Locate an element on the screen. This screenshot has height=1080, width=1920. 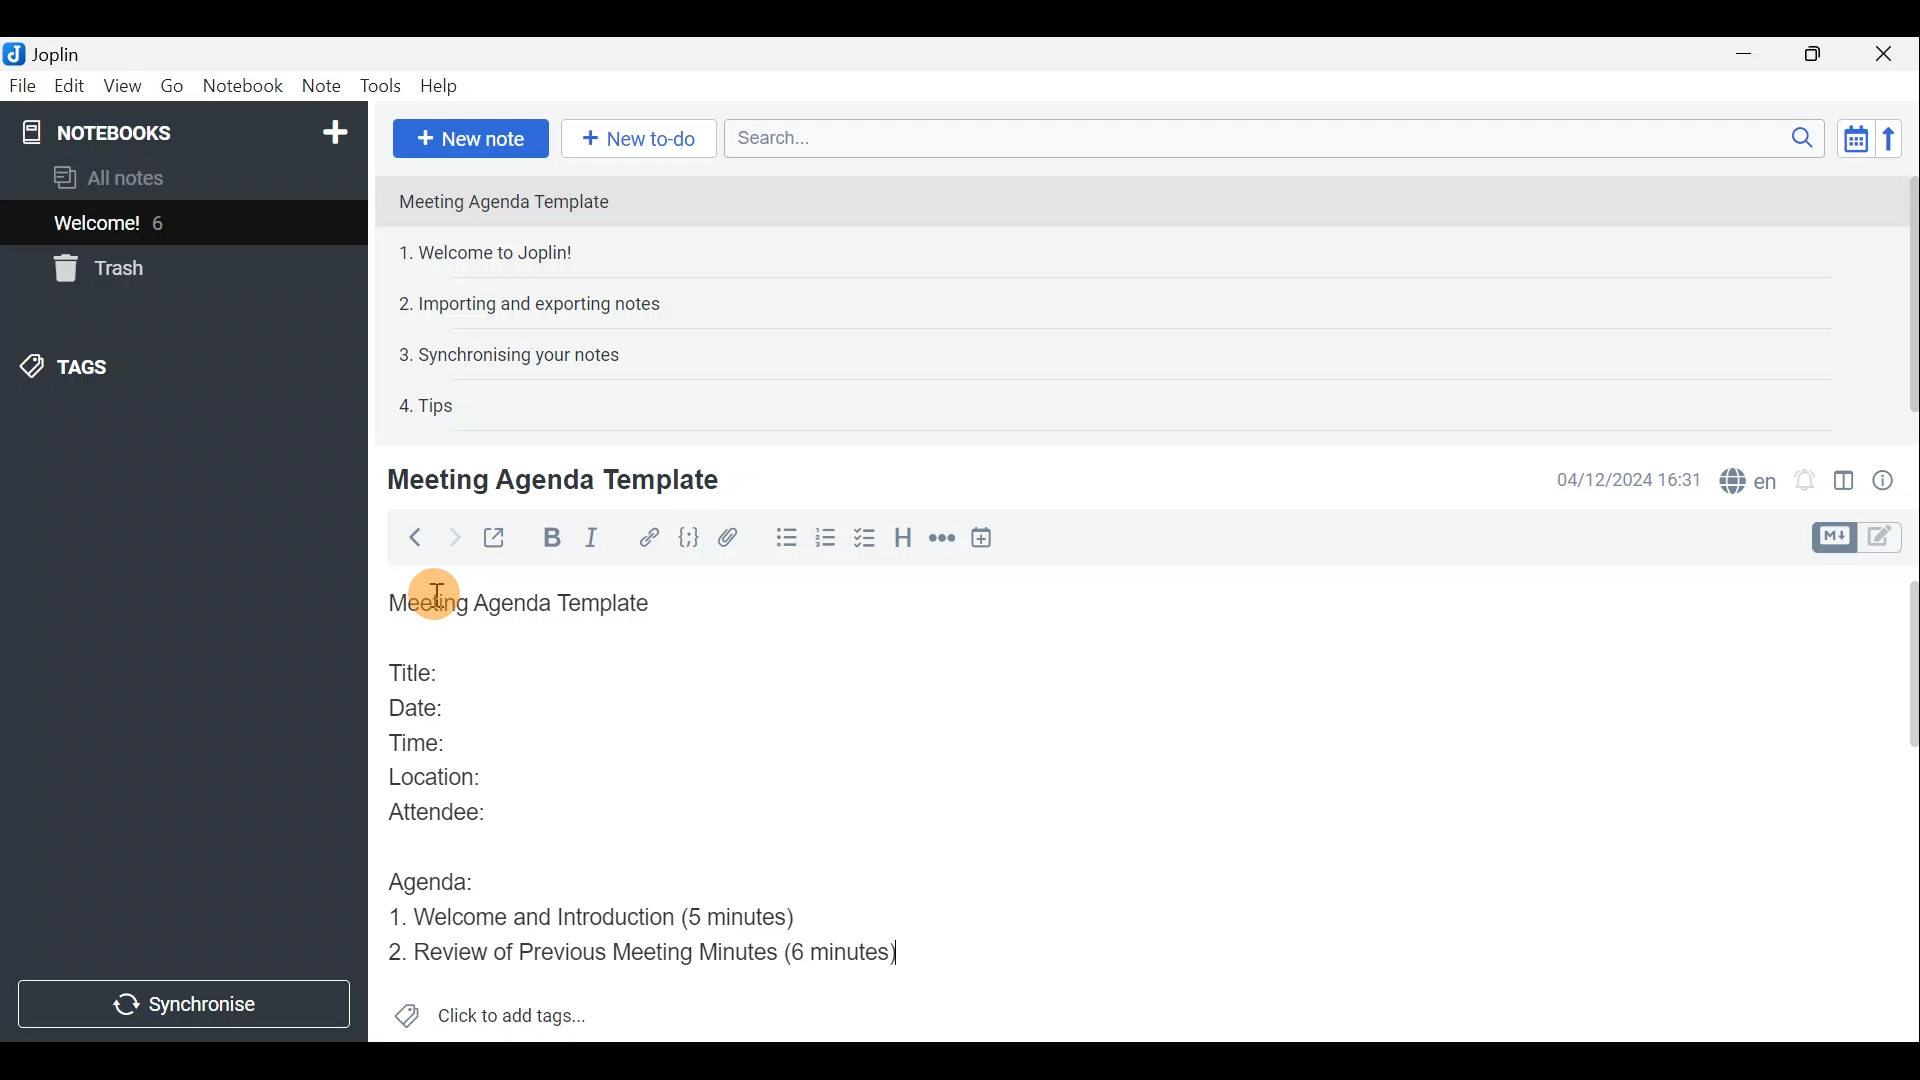
Help is located at coordinates (443, 86).